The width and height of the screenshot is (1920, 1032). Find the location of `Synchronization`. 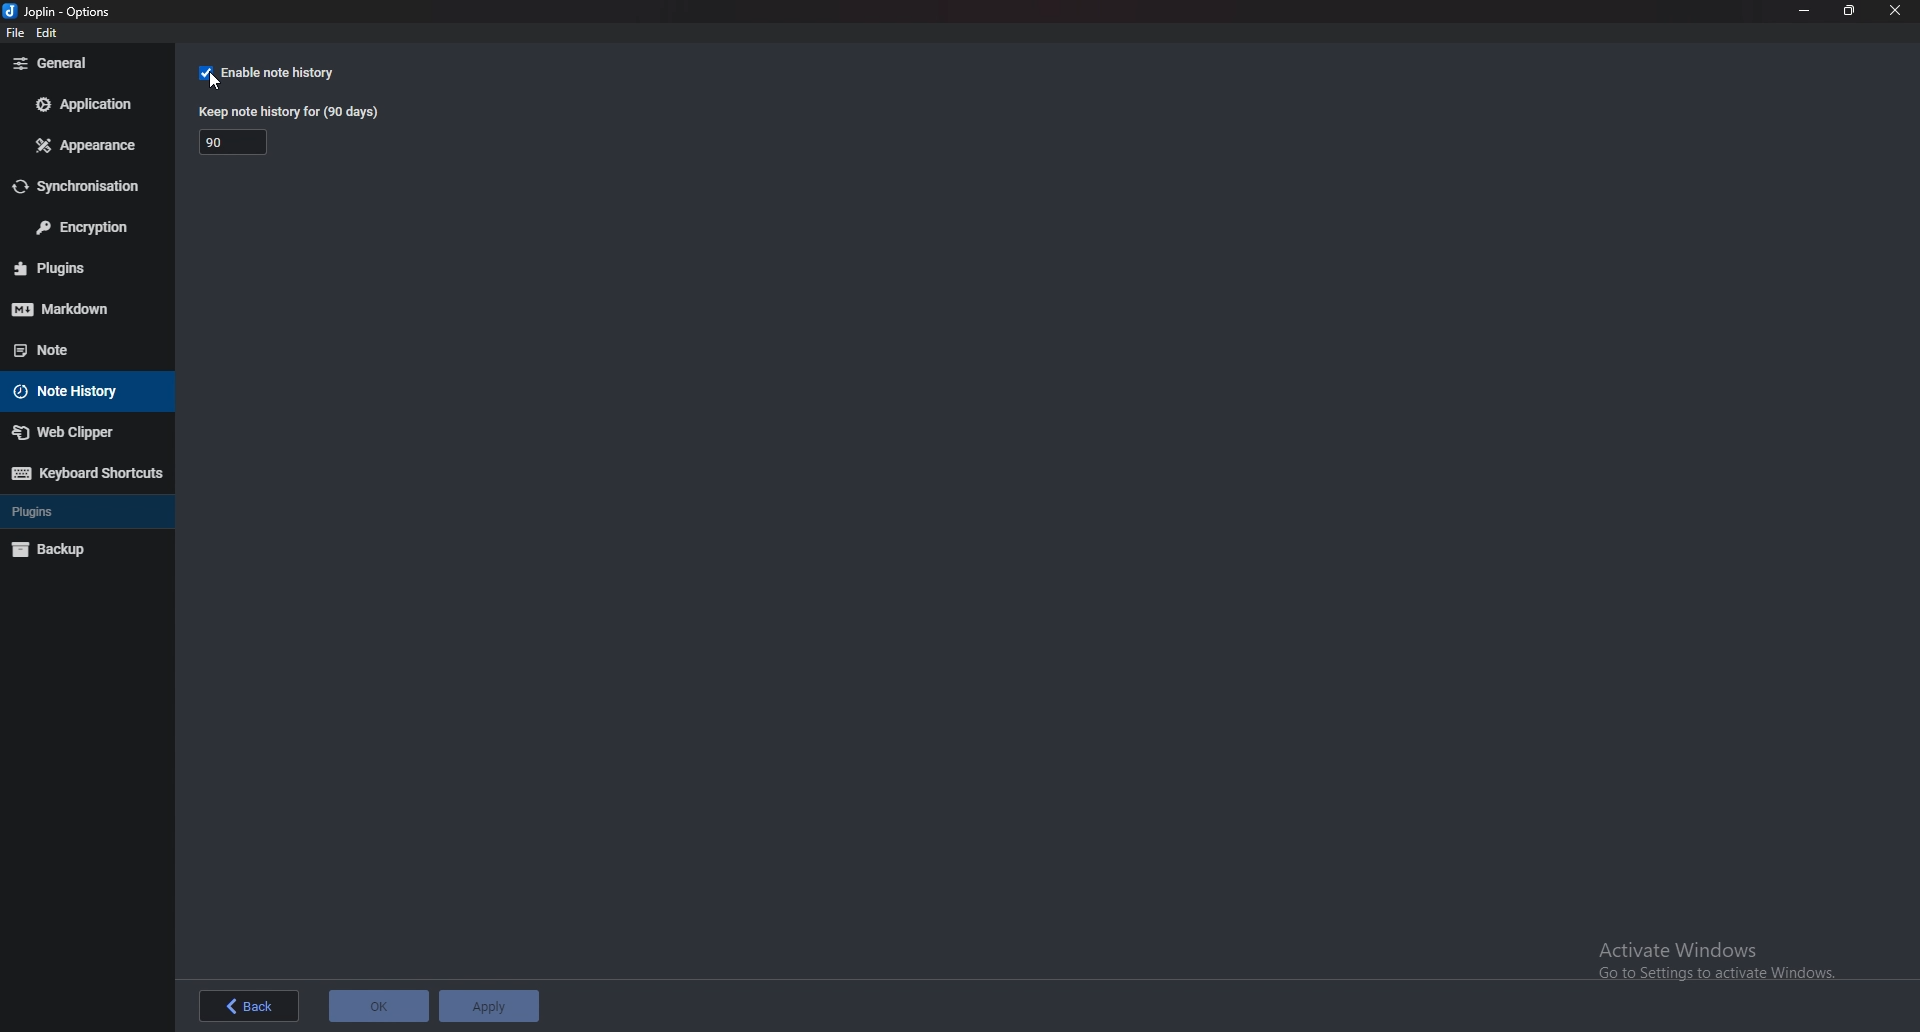

Synchronization is located at coordinates (87, 186).